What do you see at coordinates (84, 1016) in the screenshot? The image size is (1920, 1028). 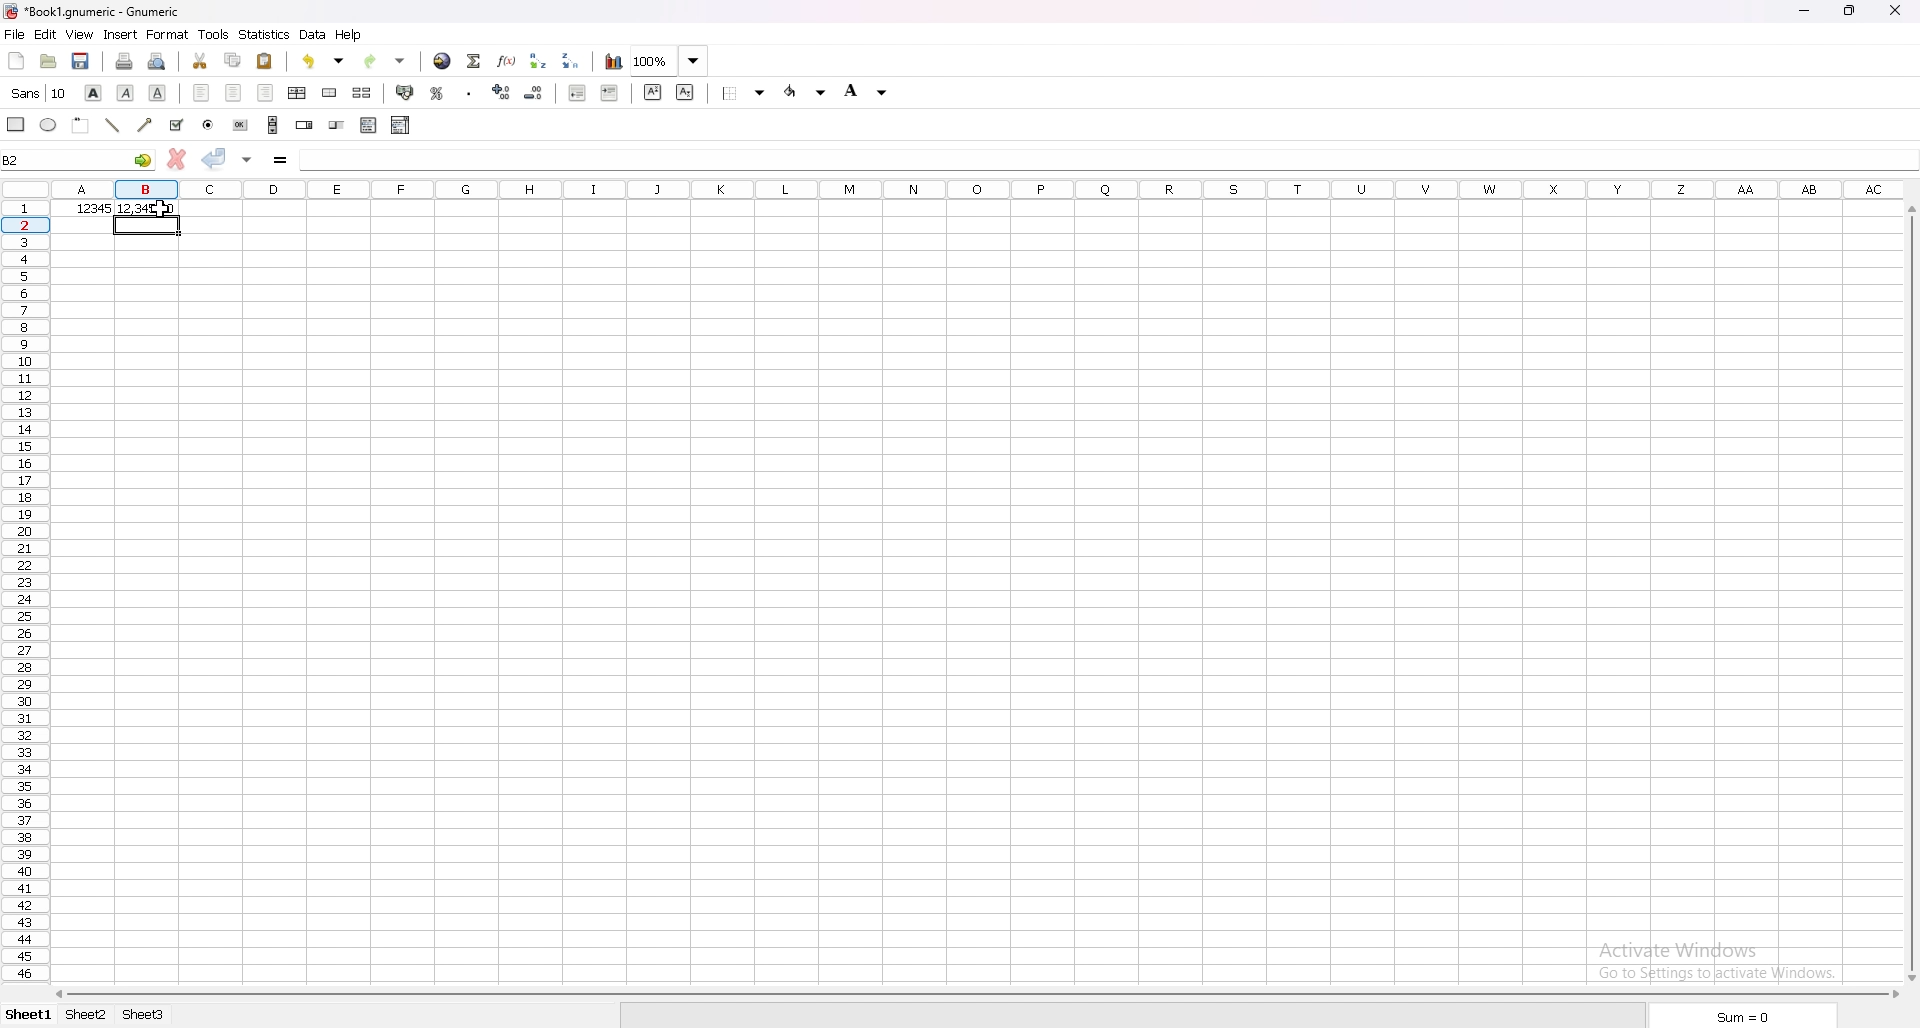 I see `sheet 2` at bounding box center [84, 1016].